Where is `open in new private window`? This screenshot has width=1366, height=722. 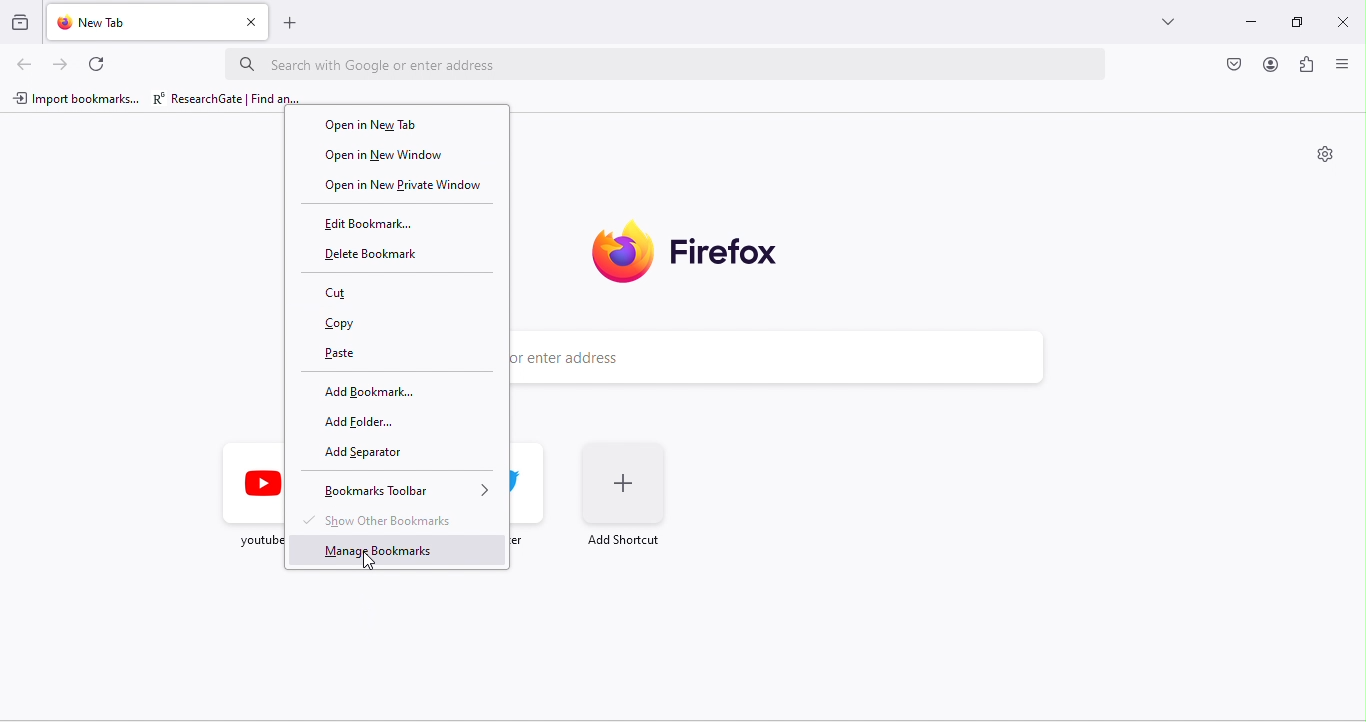
open in new private window is located at coordinates (405, 187).